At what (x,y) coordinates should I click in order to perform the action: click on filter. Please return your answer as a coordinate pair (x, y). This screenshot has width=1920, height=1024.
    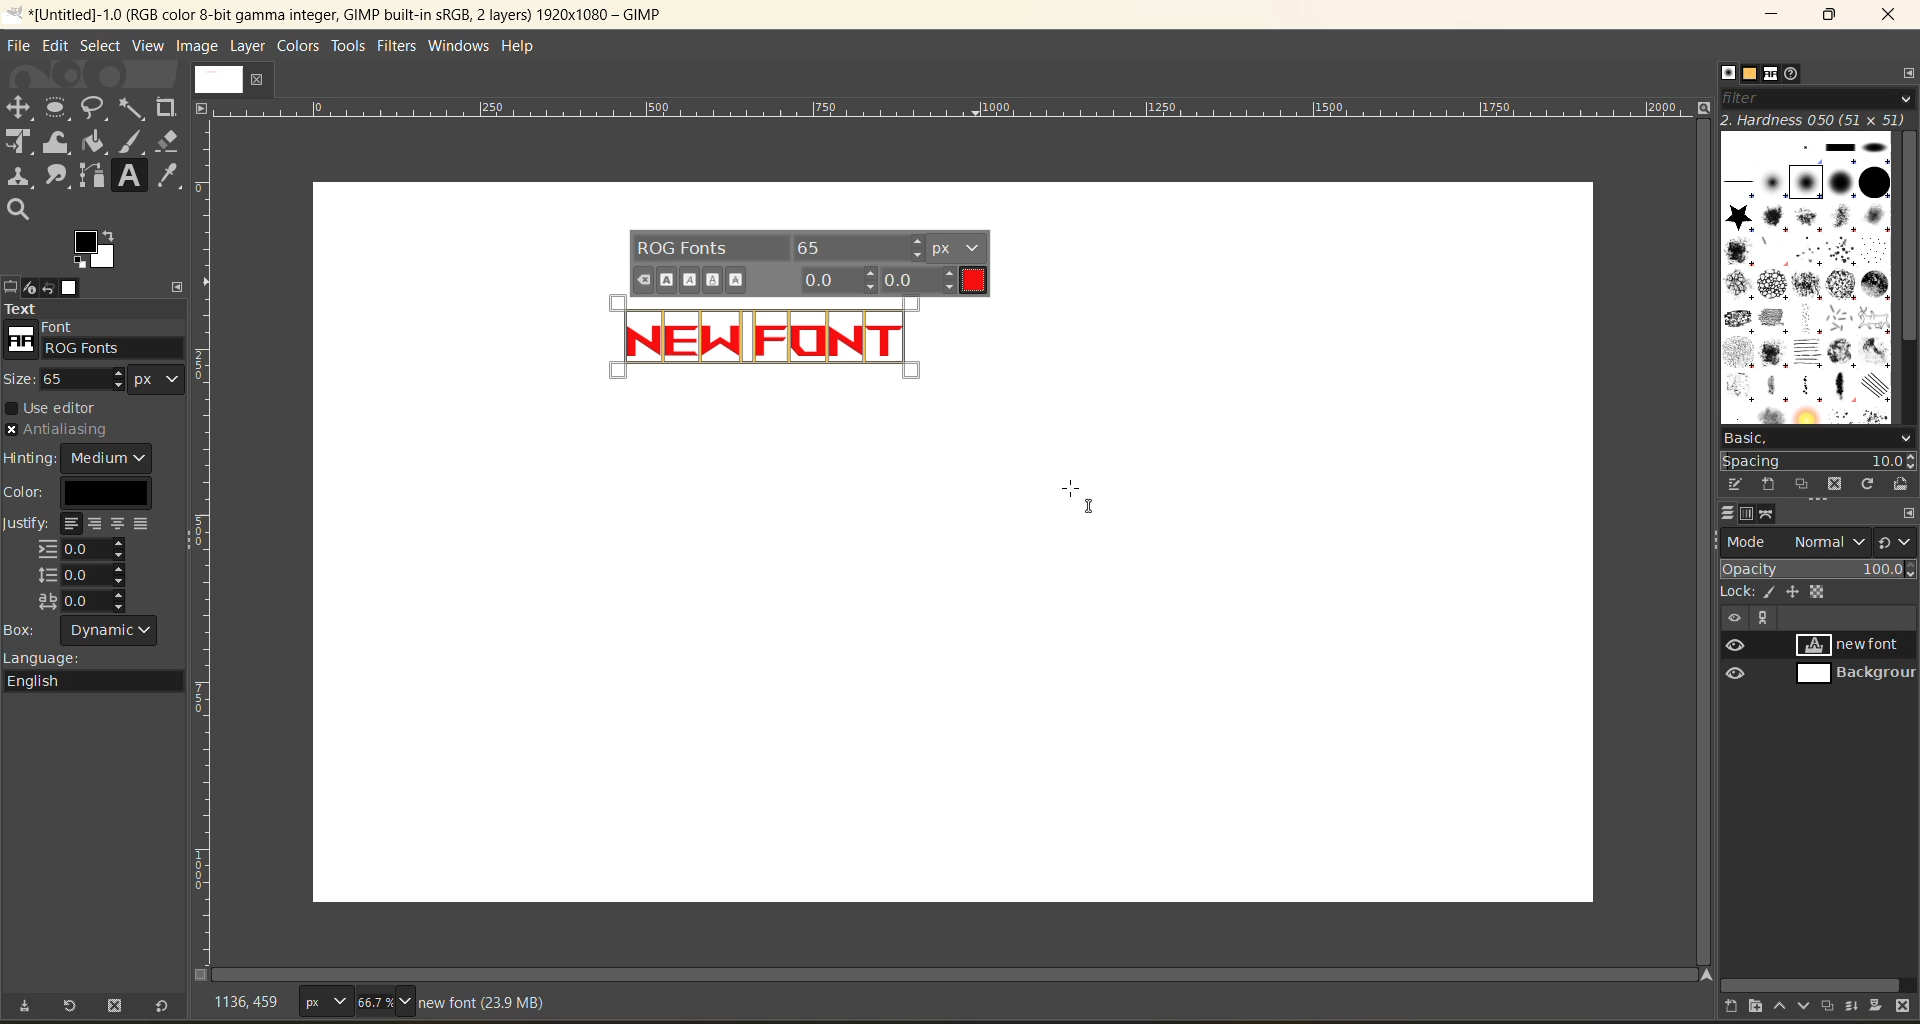
    Looking at the image, I should click on (1816, 103).